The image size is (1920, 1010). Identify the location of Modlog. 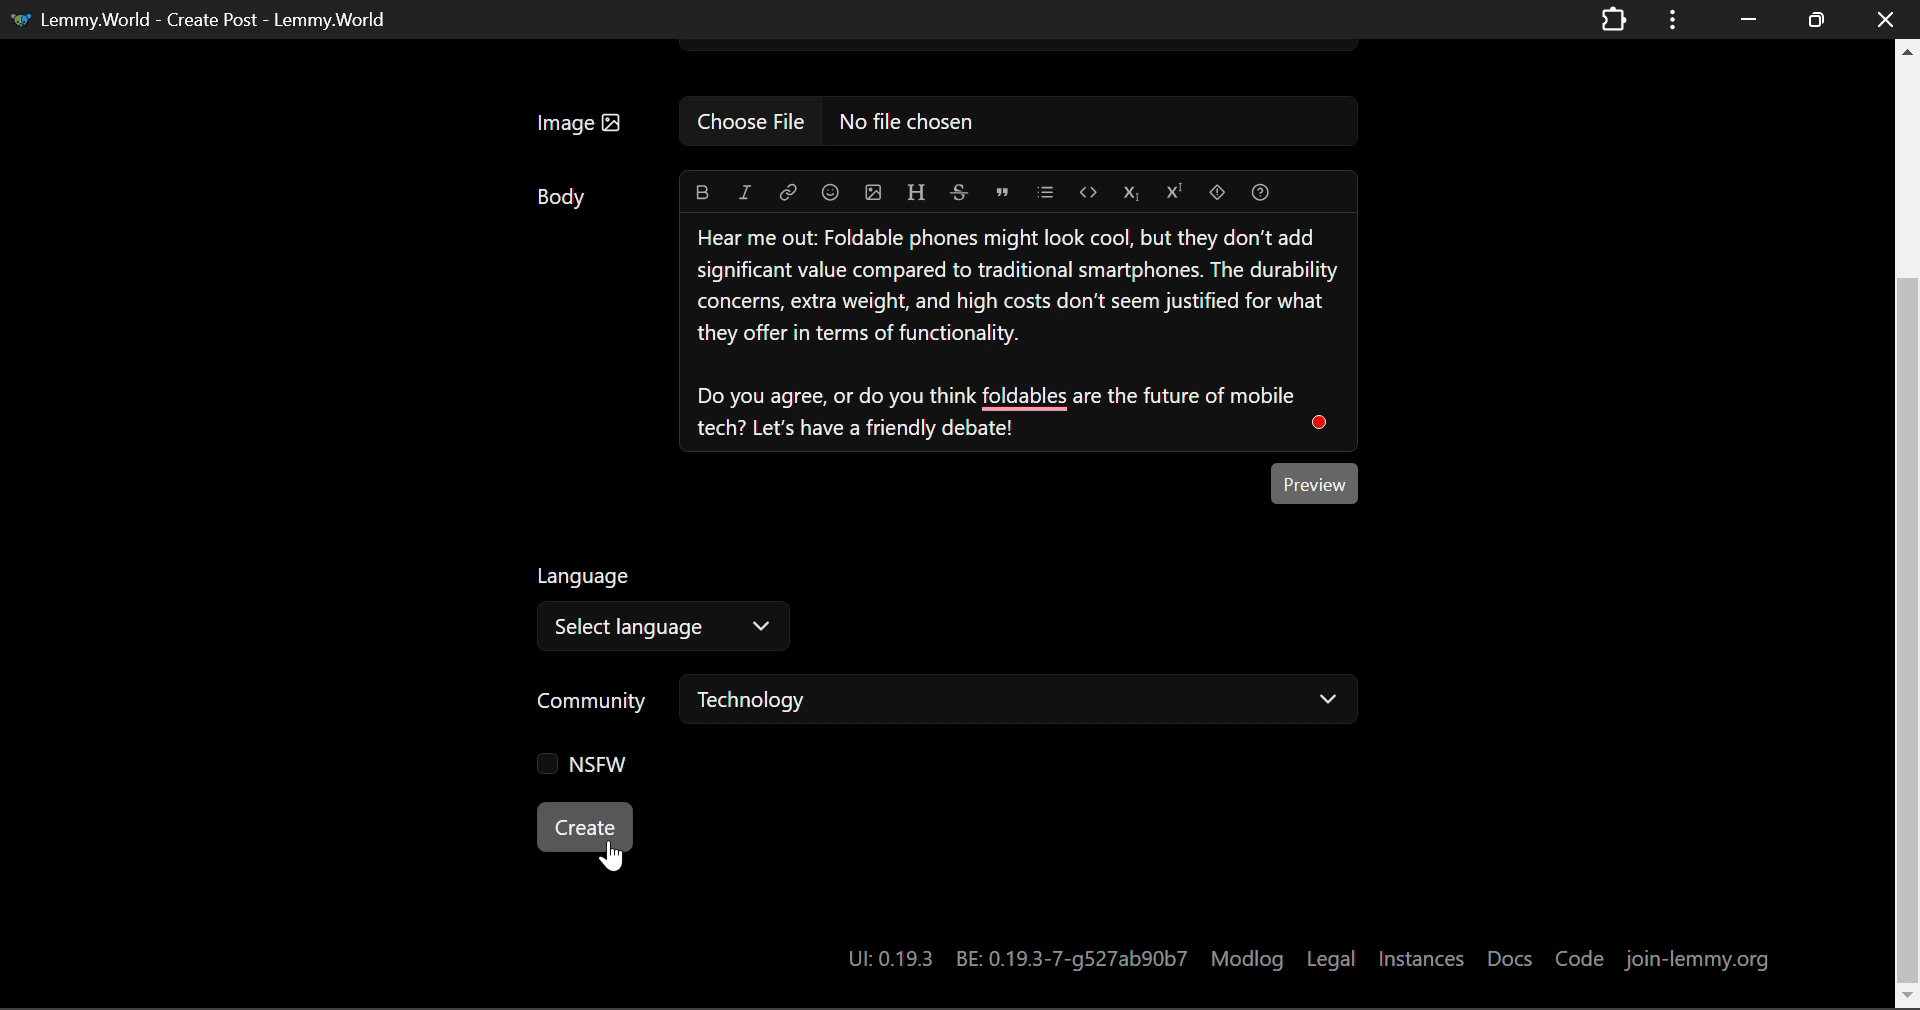
(1247, 957).